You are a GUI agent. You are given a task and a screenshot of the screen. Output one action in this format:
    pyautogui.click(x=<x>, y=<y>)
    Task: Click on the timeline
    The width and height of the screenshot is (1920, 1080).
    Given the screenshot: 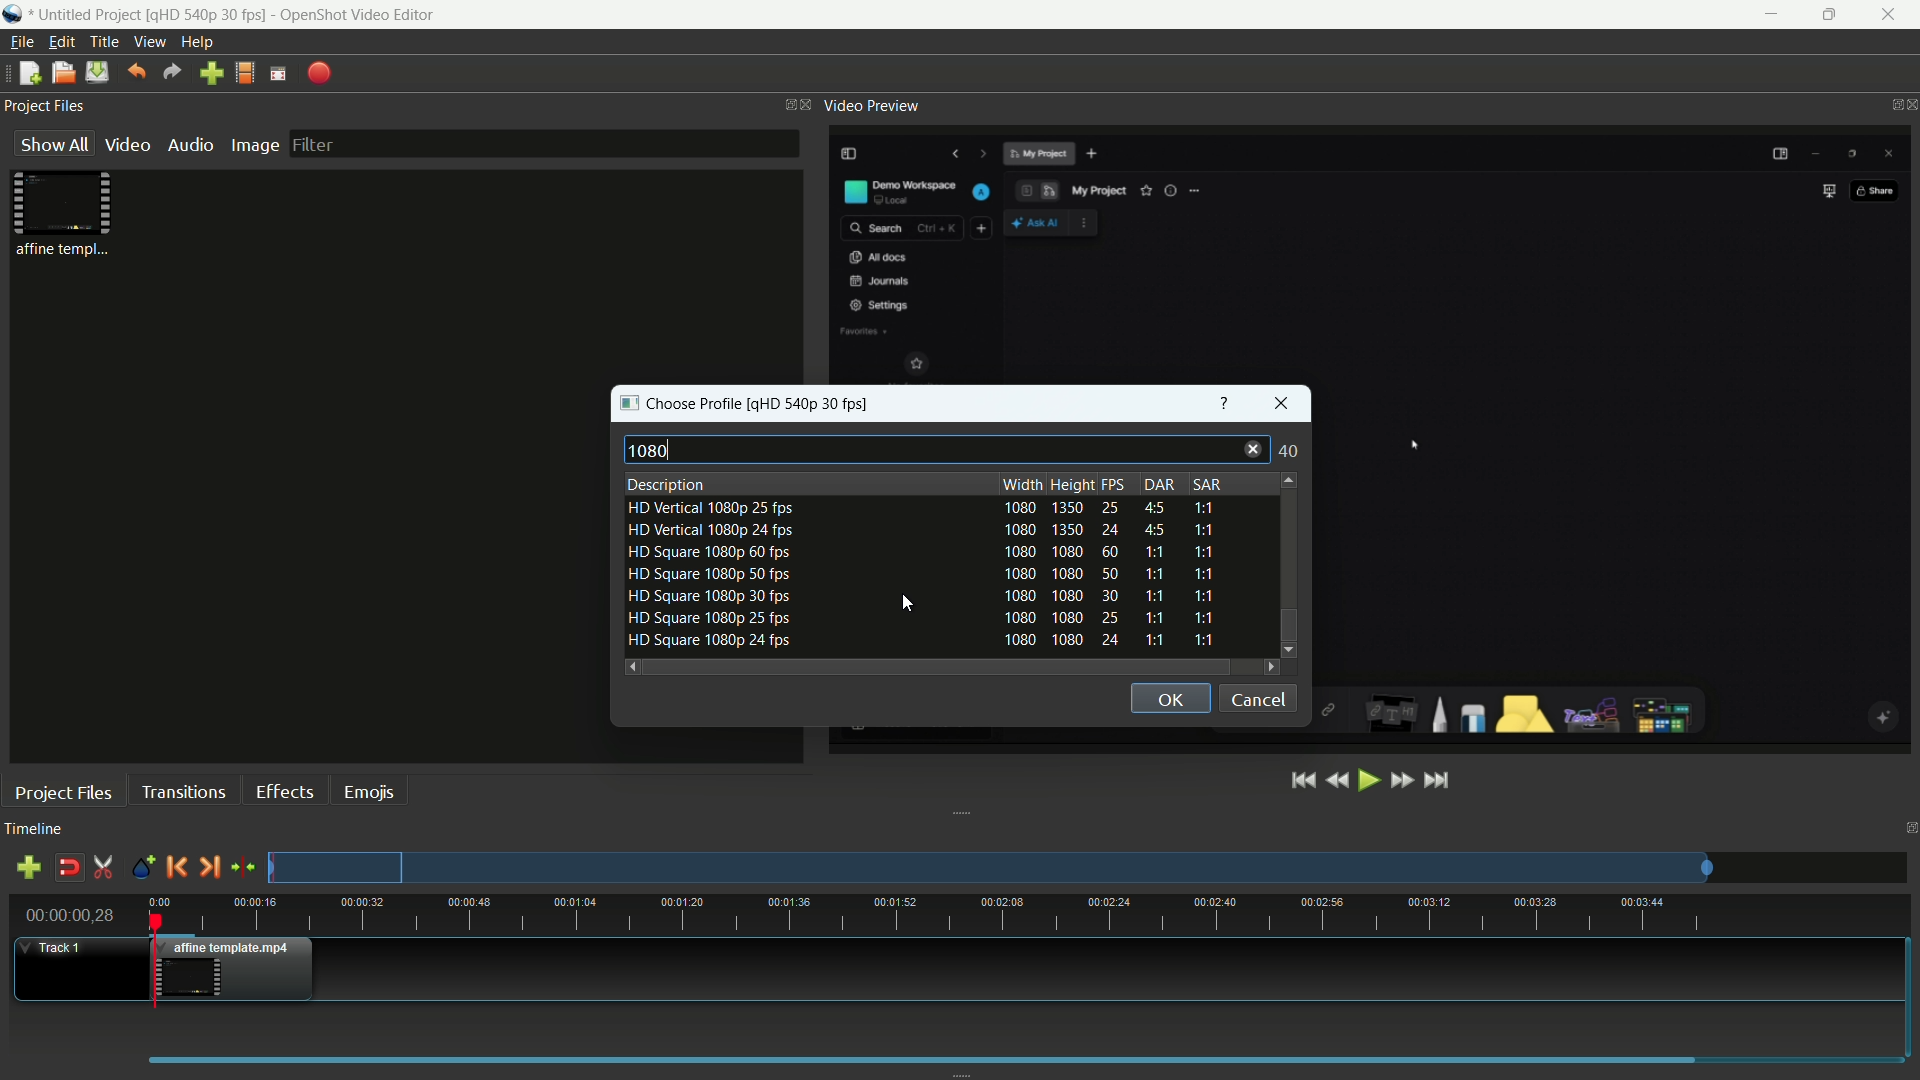 What is the action you would take?
    pyautogui.click(x=34, y=830)
    